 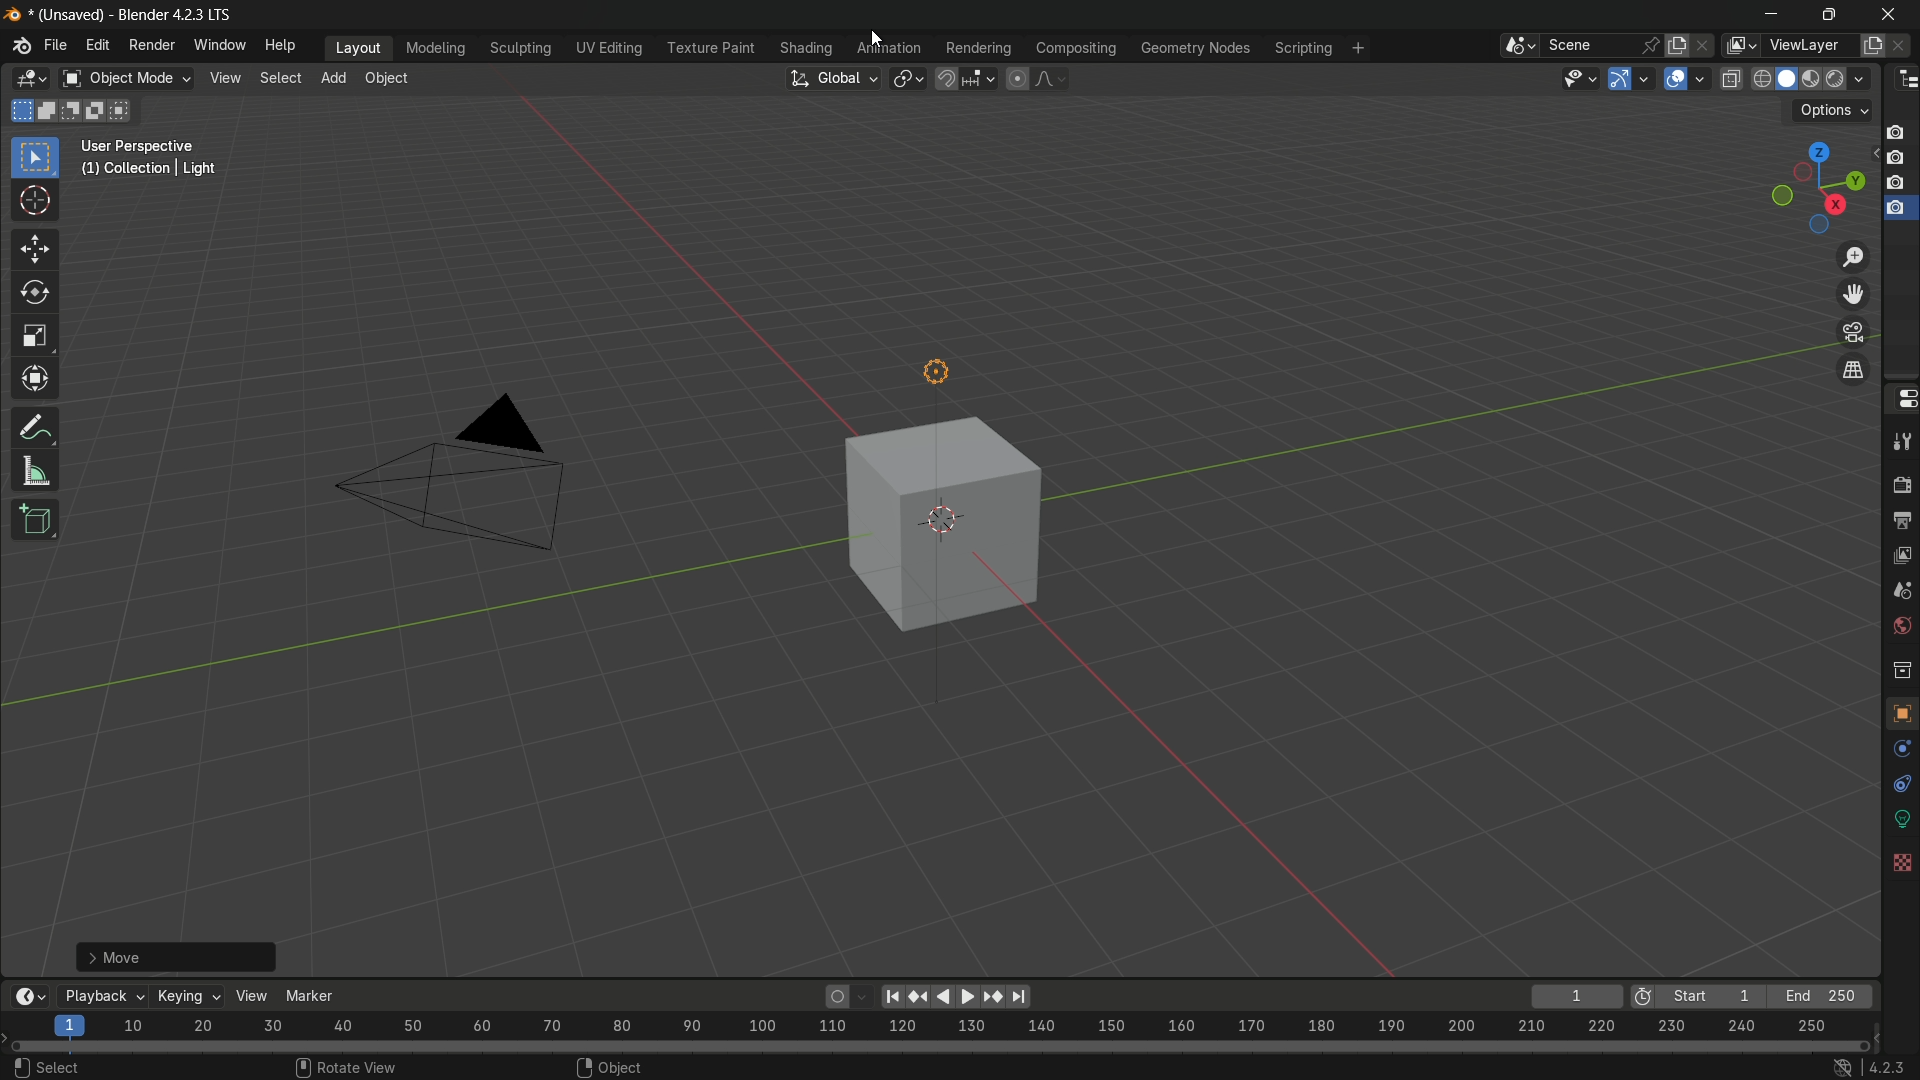 What do you see at coordinates (351, 1065) in the screenshot?
I see `rotate view` at bounding box center [351, 1065].